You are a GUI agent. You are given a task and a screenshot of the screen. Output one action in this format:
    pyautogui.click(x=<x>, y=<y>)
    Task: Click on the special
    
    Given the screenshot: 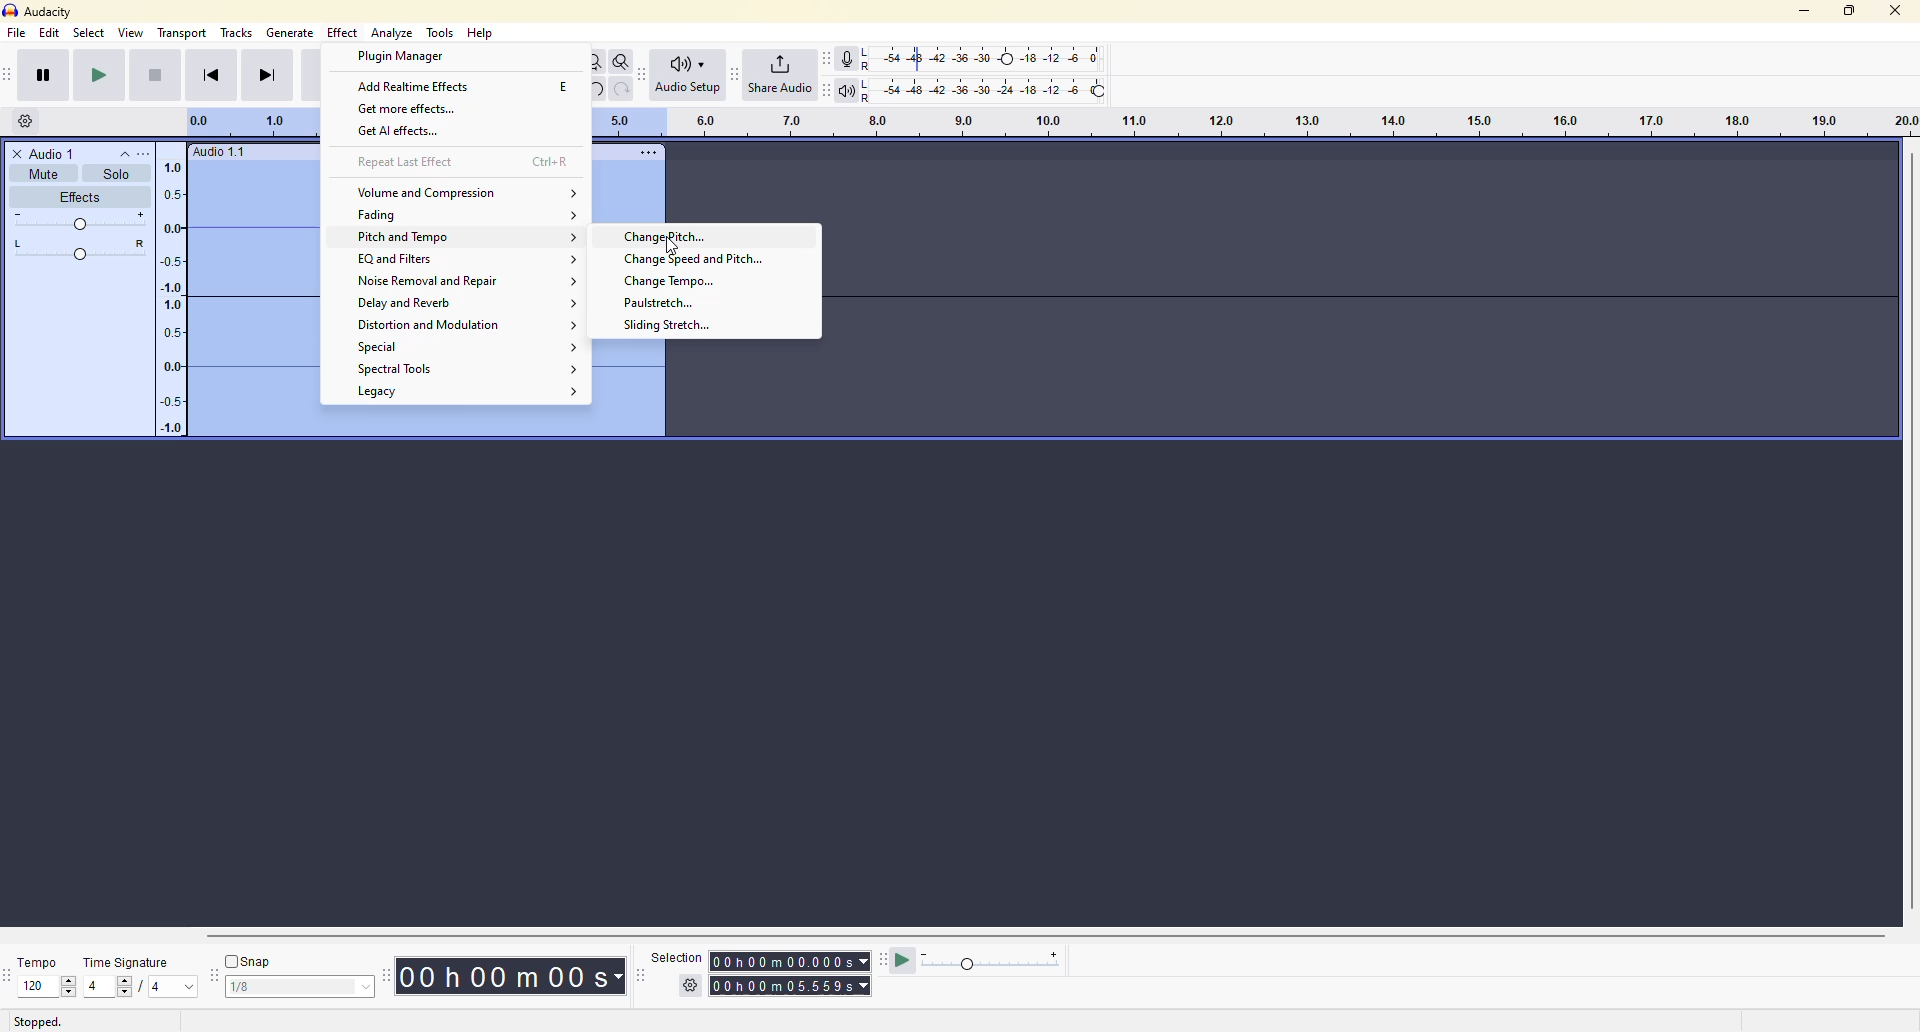 What is the action you would take?
    pyautogui.click(x=391, y=347)
    